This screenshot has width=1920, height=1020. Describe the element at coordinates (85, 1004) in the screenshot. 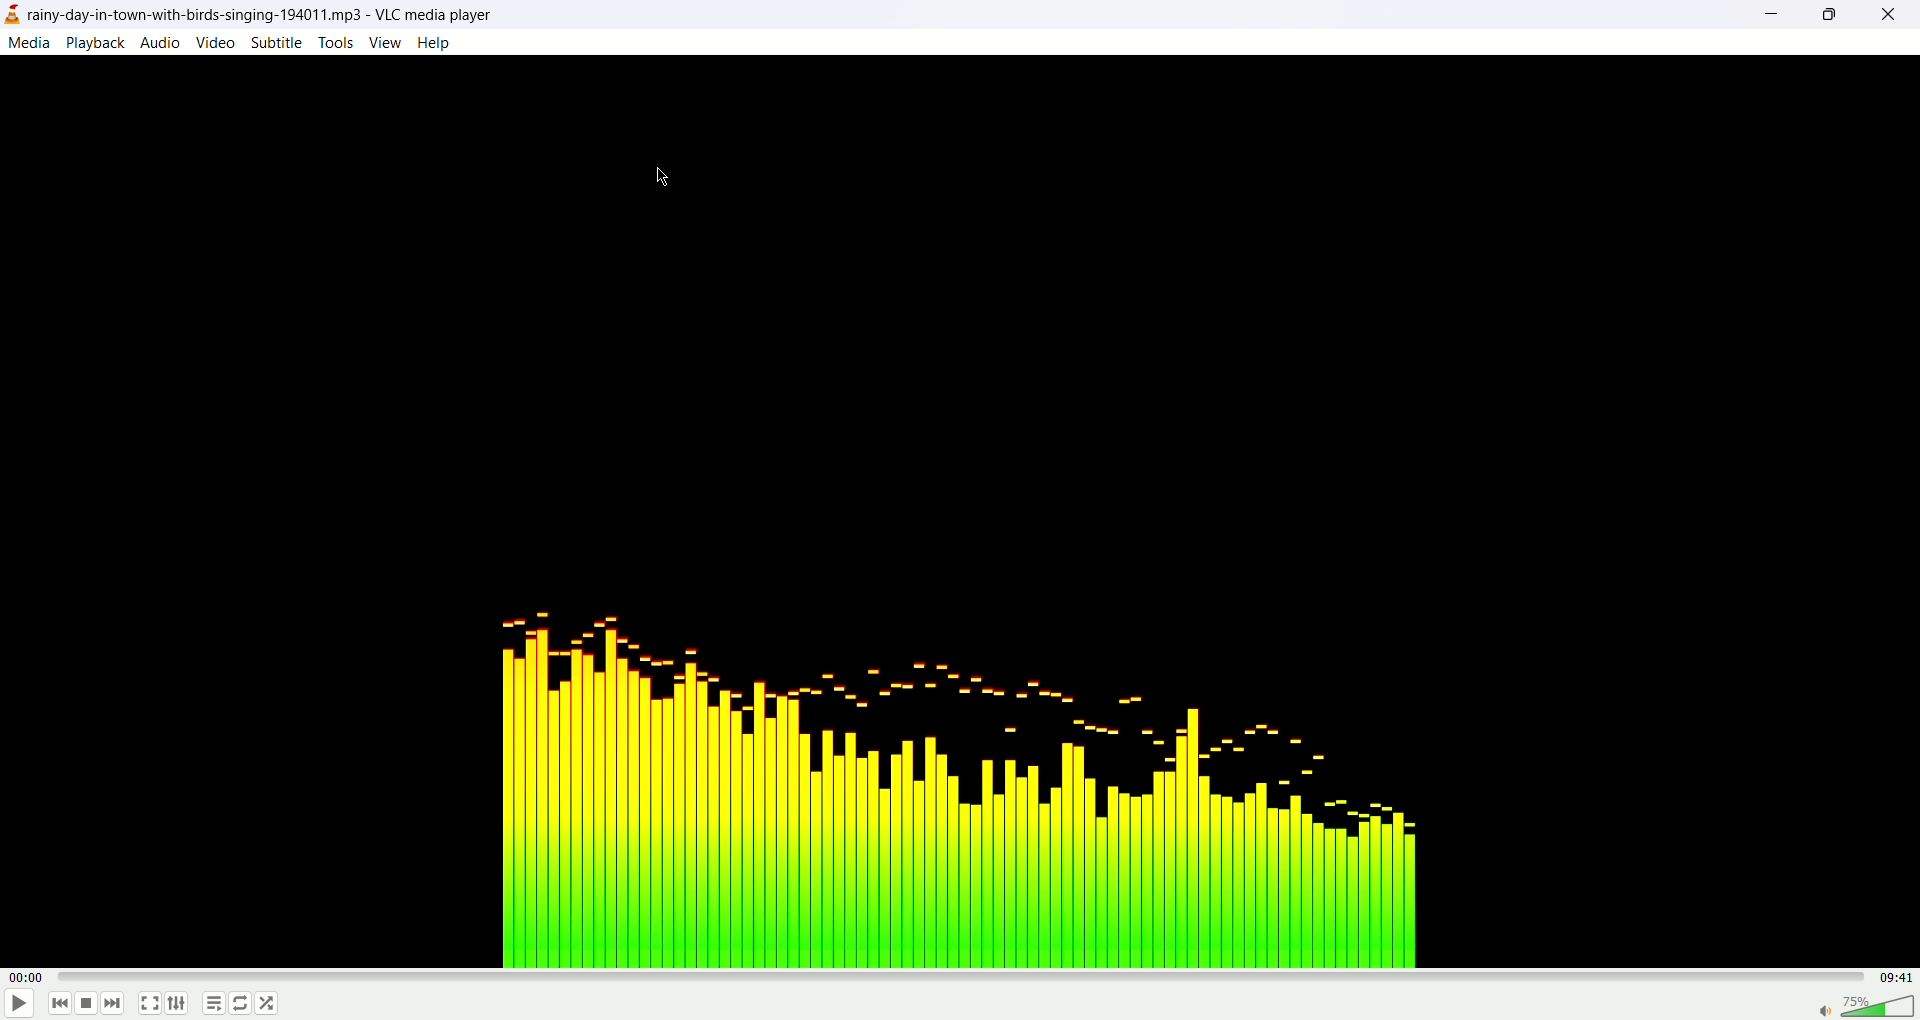

I see `stop` at that location.